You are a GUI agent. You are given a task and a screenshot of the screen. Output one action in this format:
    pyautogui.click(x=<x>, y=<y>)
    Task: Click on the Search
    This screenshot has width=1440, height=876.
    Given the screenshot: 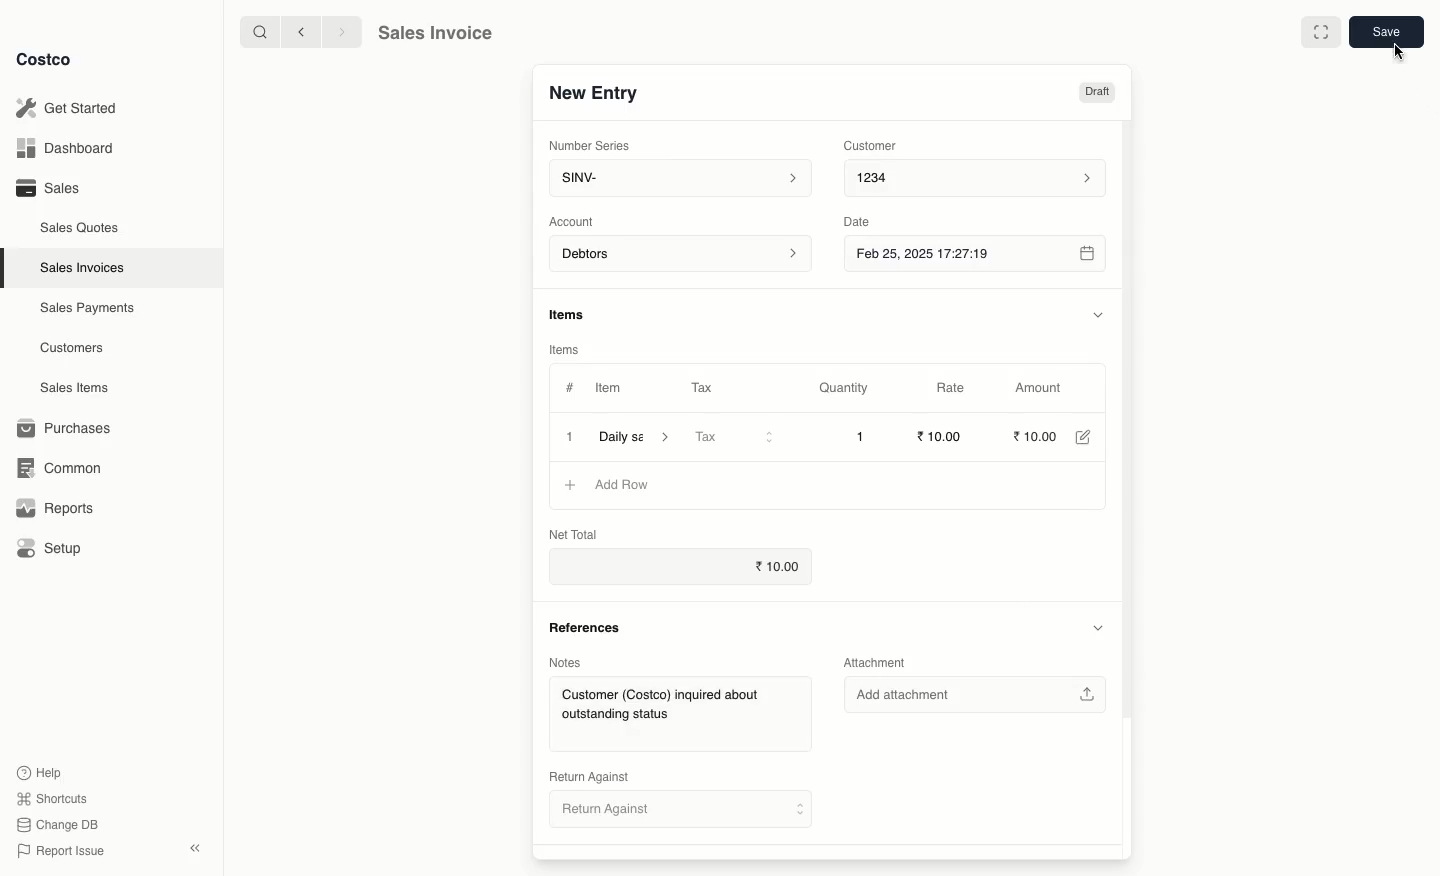 What is the action you would take?
    pyautogui.click(x=255, y=33)
    